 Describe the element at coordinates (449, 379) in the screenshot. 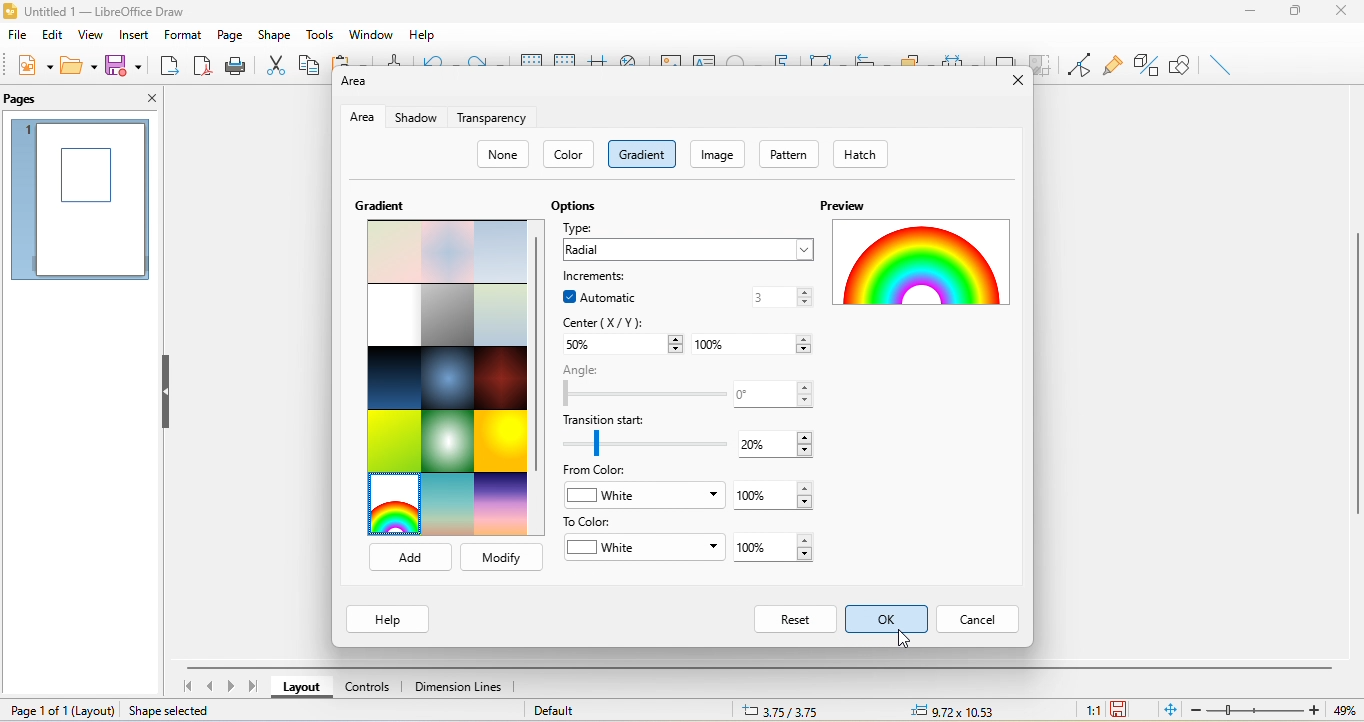

I see `deep ocean` at that location.